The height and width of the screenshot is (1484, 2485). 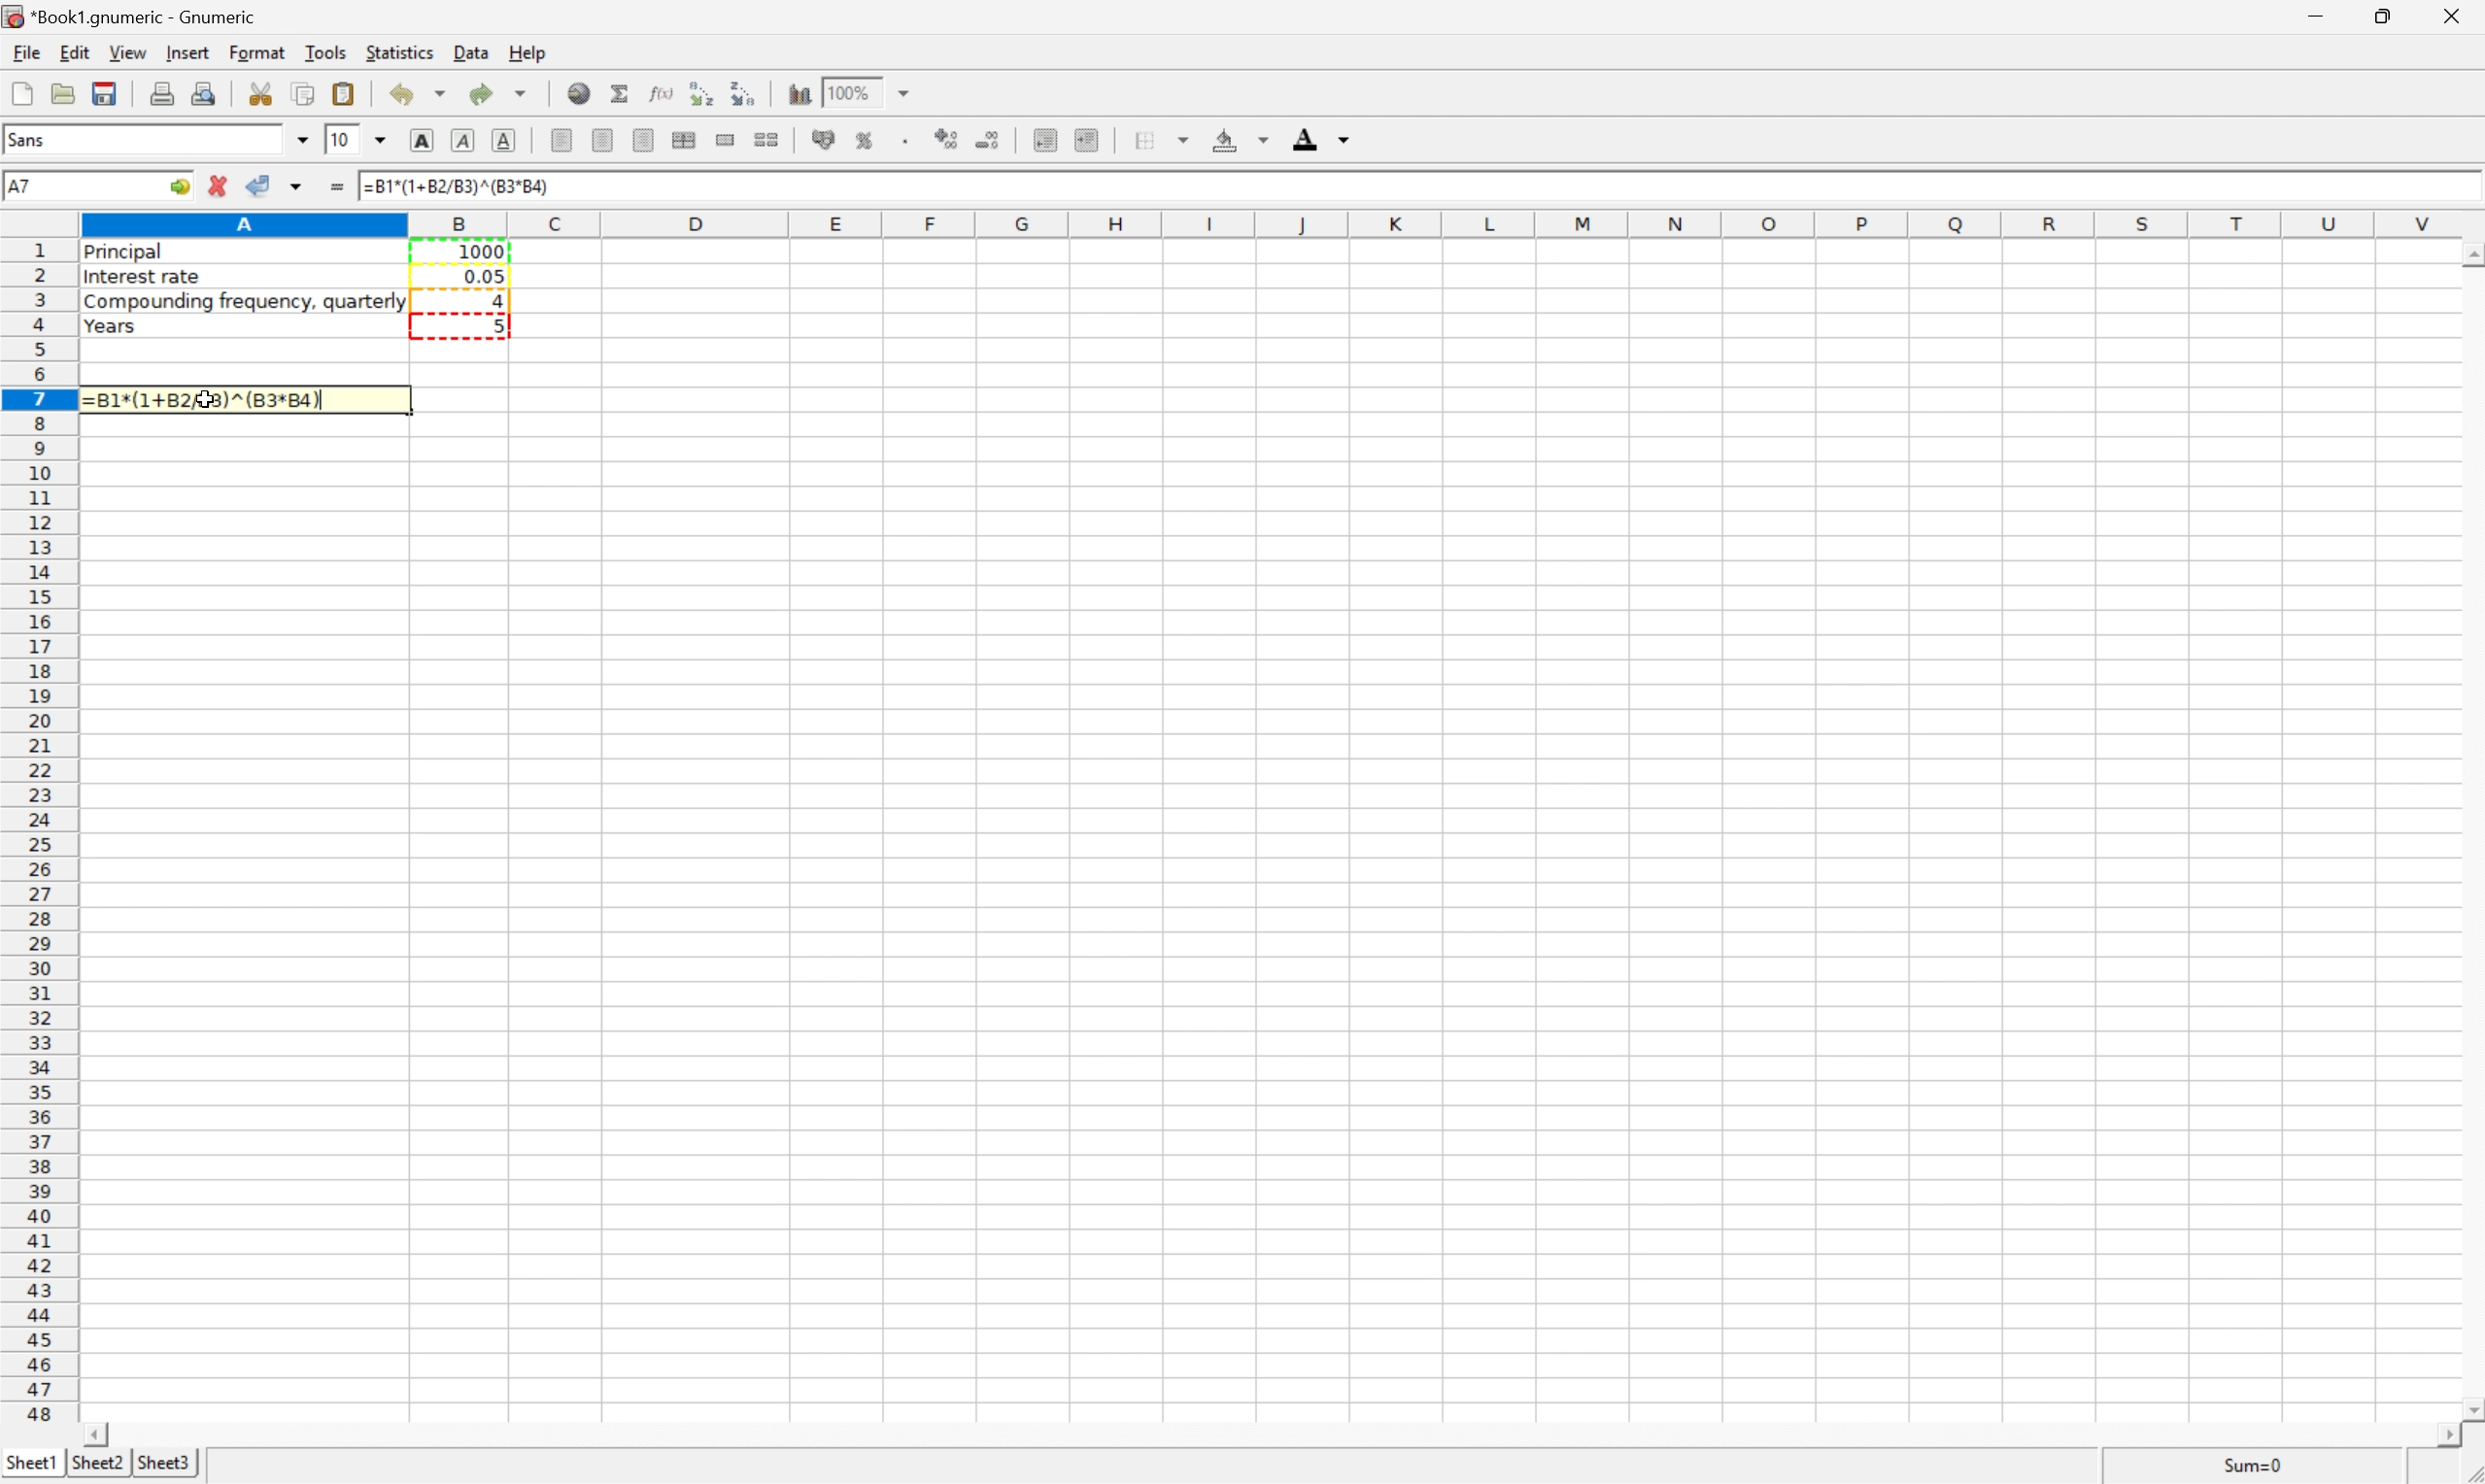 I want to click on format selection as percentage, so click(x=865, y=140).